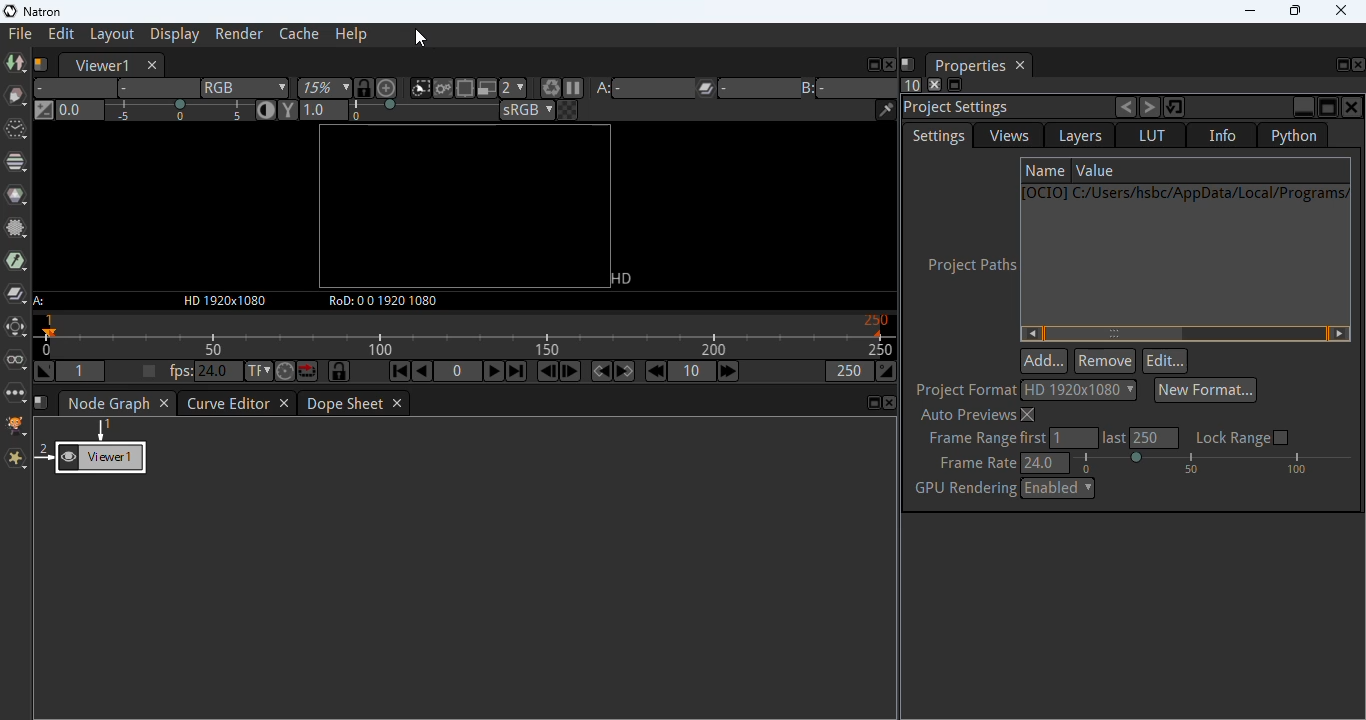  I want to click on frame increment, so click(692, 370).